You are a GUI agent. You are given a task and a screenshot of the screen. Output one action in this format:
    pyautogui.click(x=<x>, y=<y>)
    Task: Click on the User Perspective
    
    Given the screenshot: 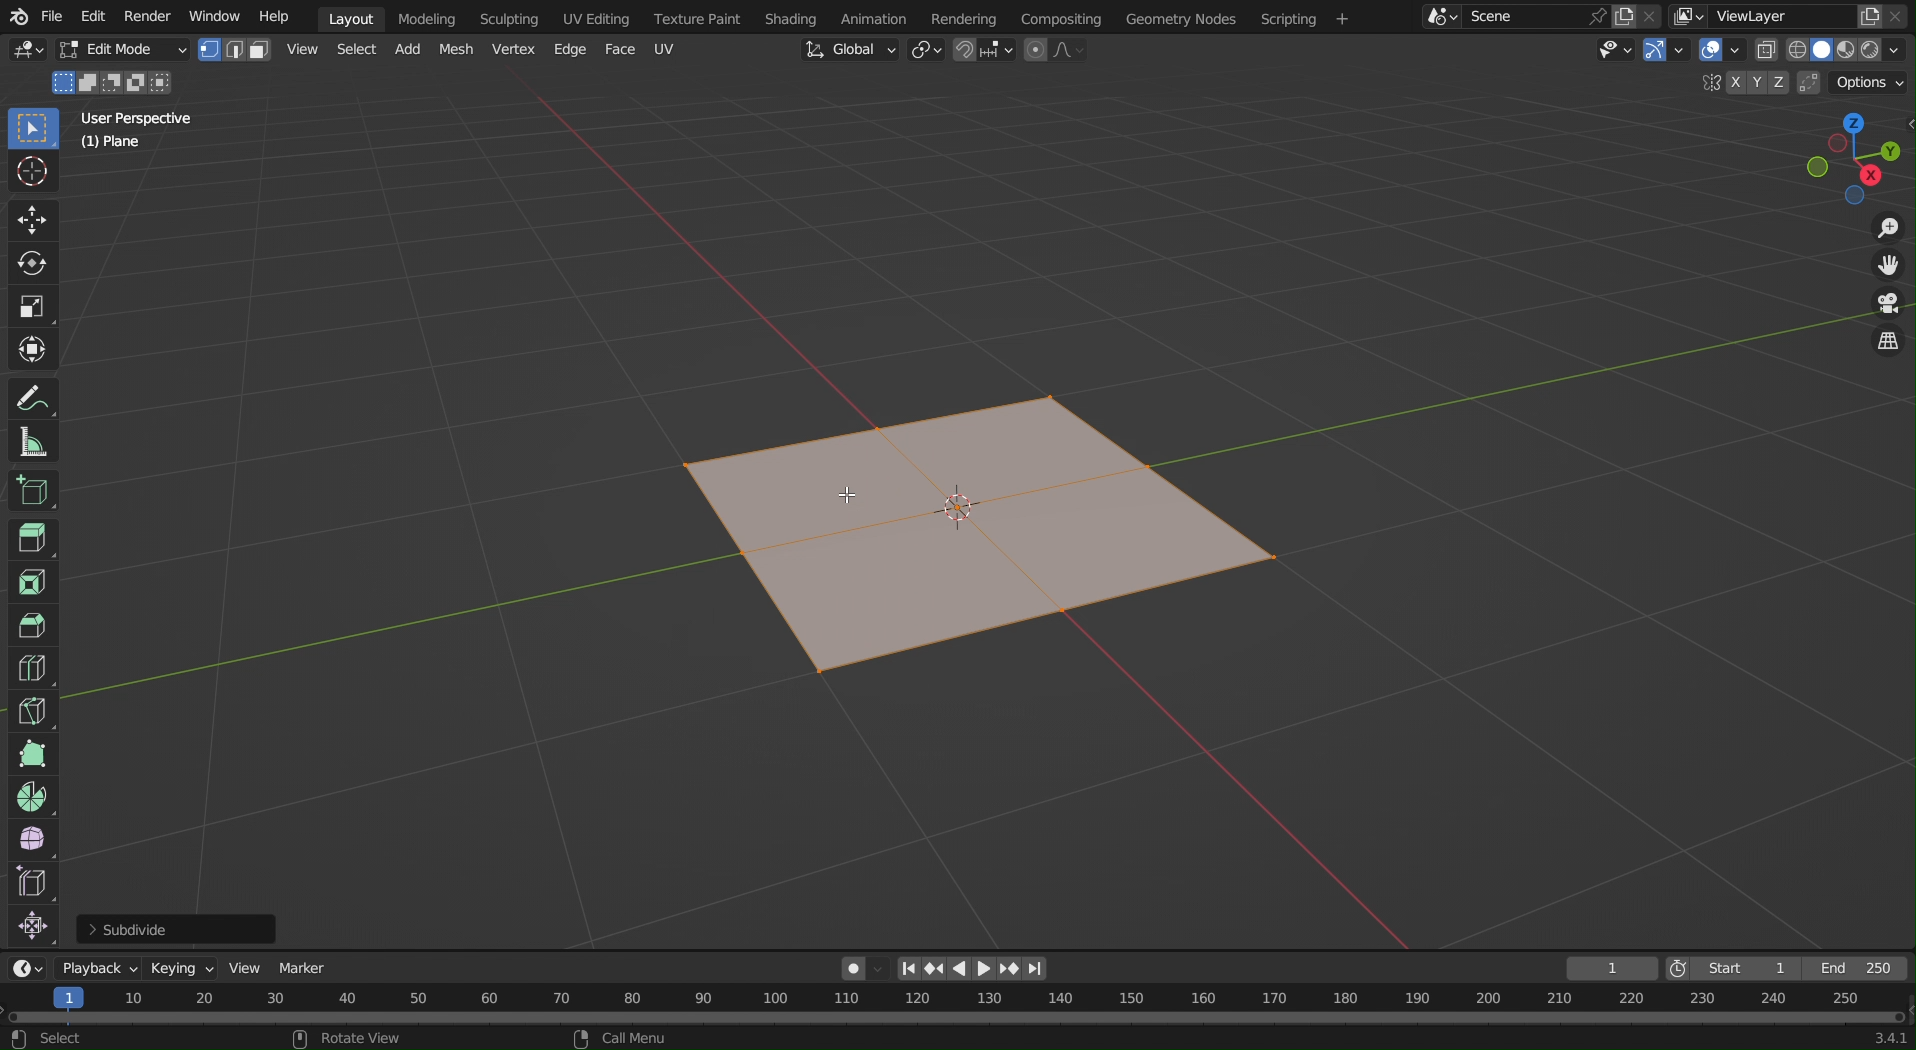 What is the action you would take?
    pyautogui.click(x=139, y=117)
    